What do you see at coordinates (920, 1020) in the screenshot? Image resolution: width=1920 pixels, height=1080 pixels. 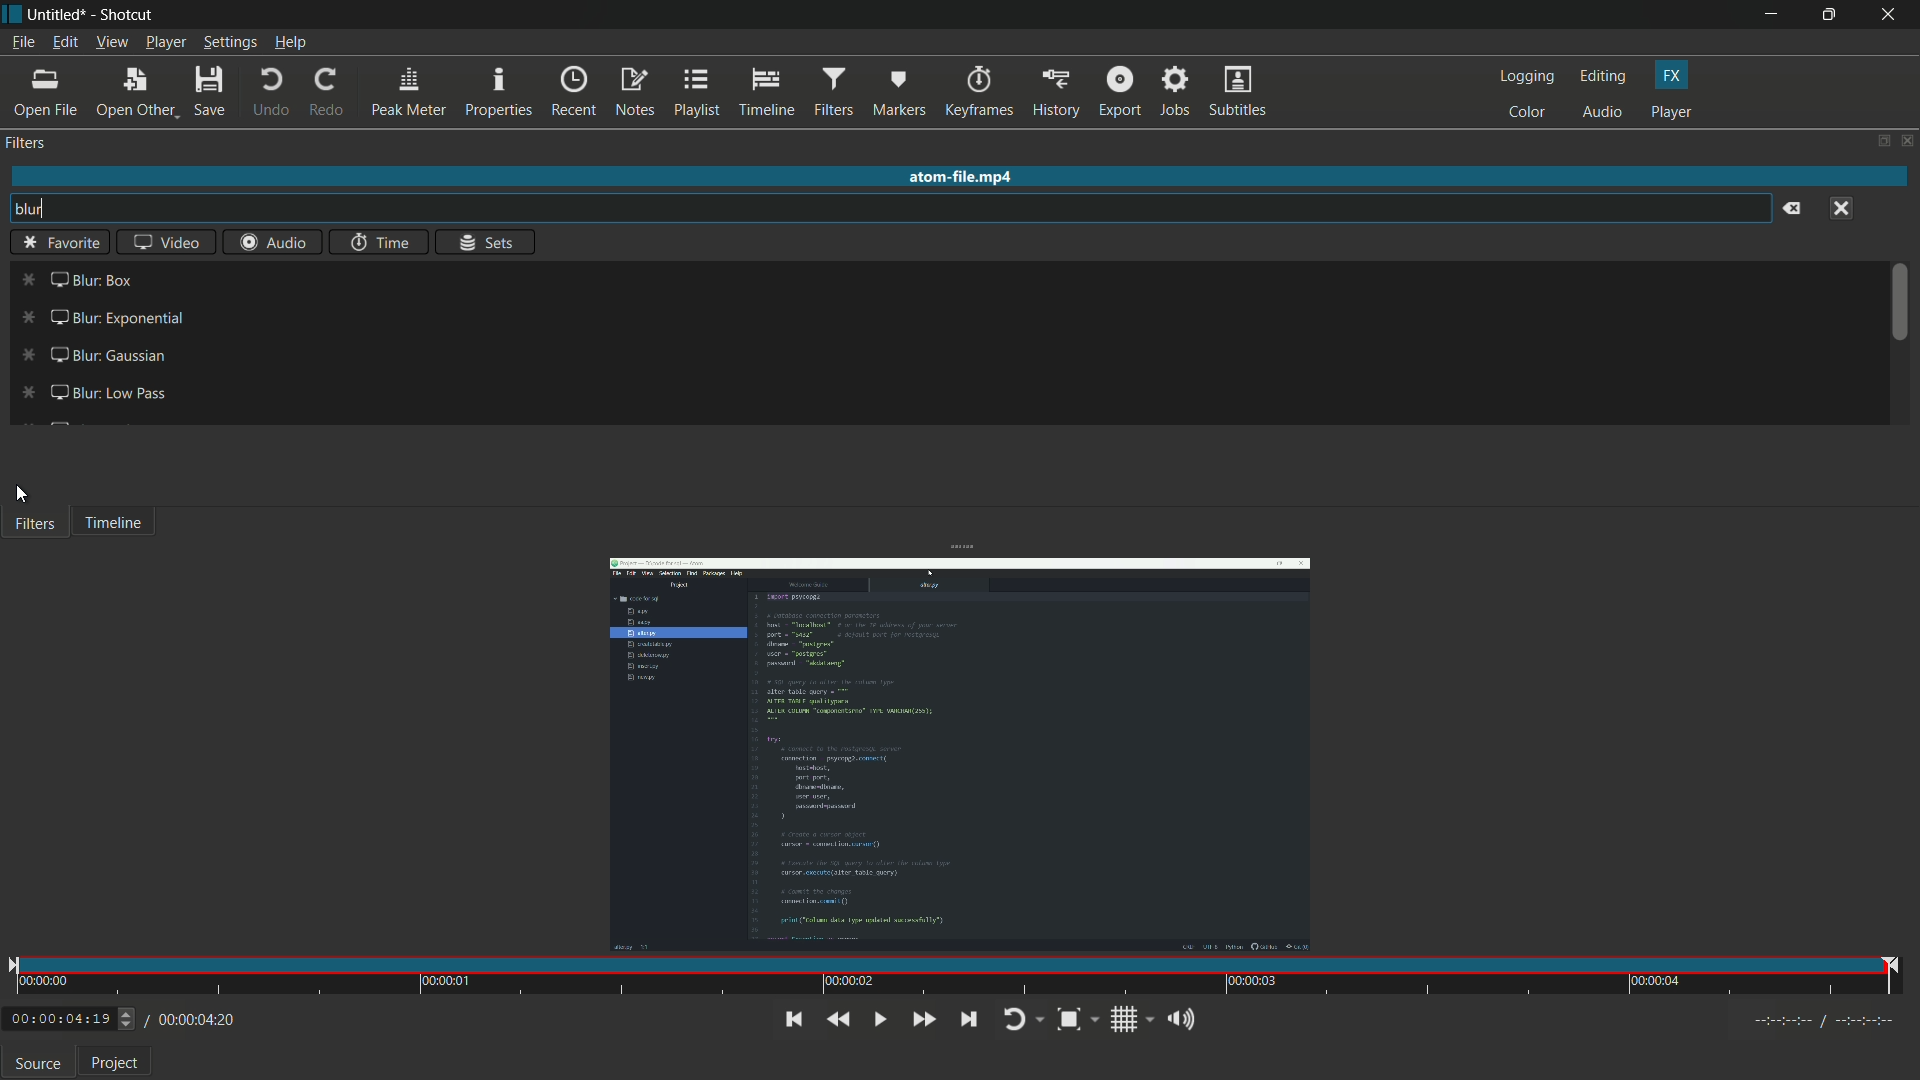 I see `quickly play forward` at bounding box center [920, 1020].